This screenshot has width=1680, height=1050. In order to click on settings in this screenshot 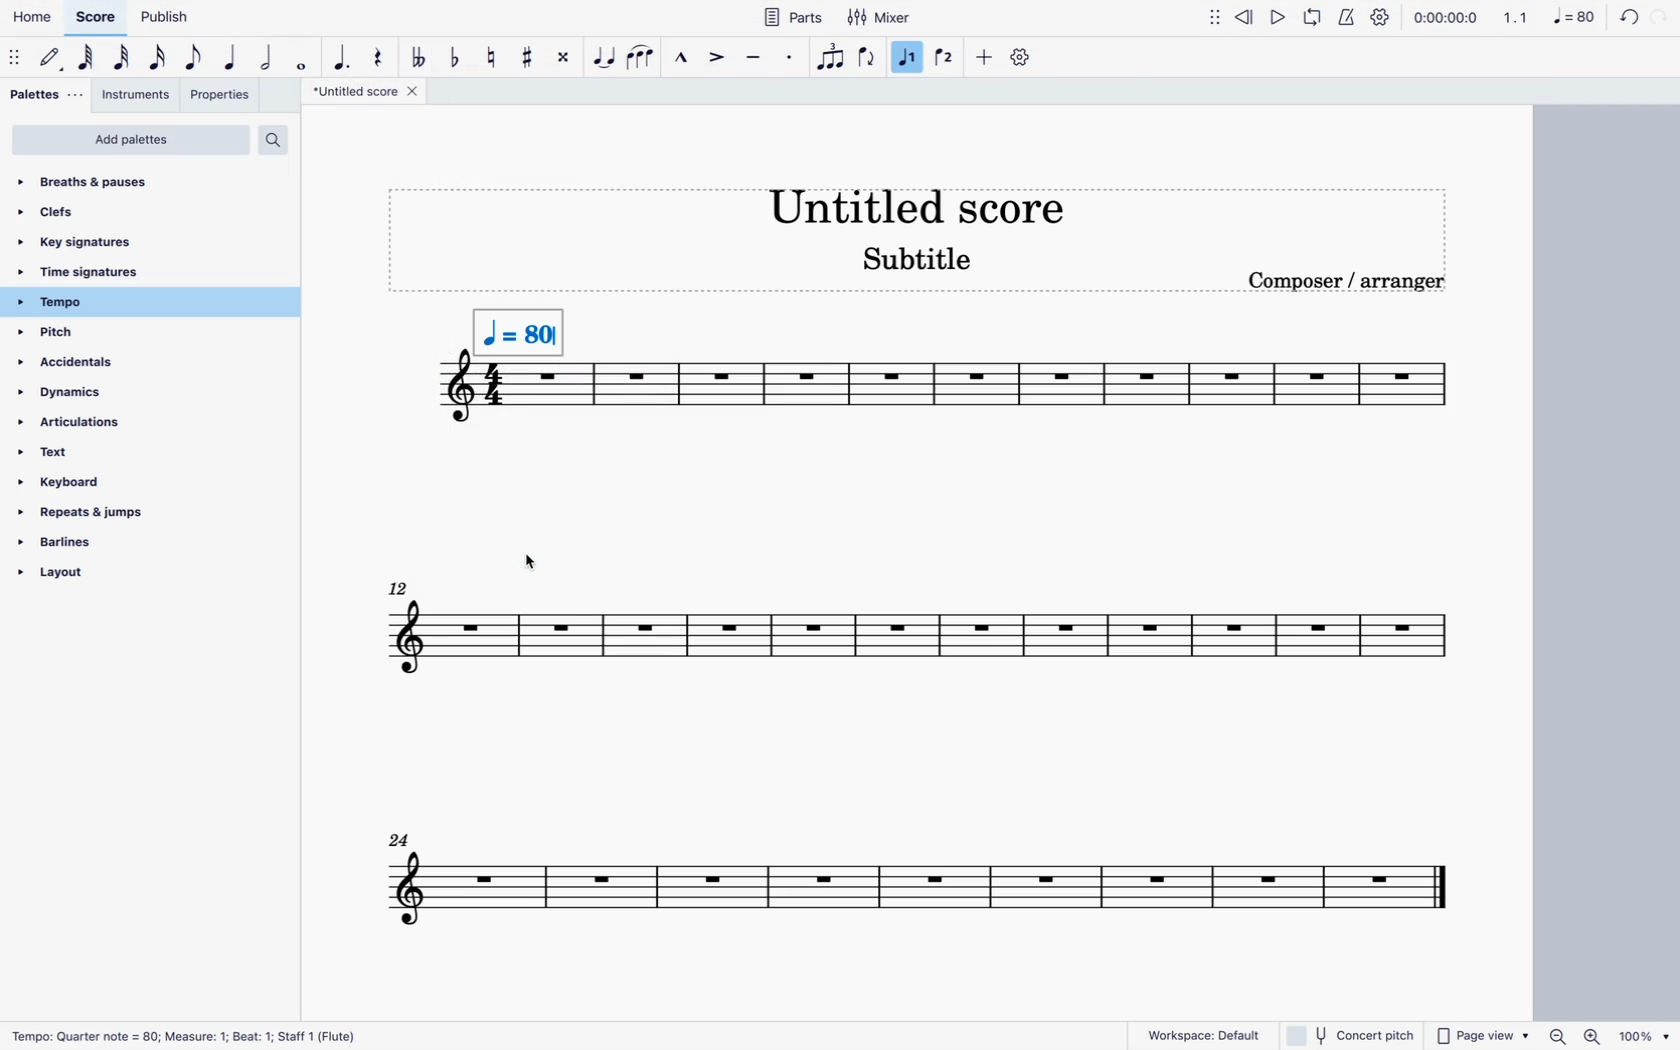, I will do `click(1018, 58)`.